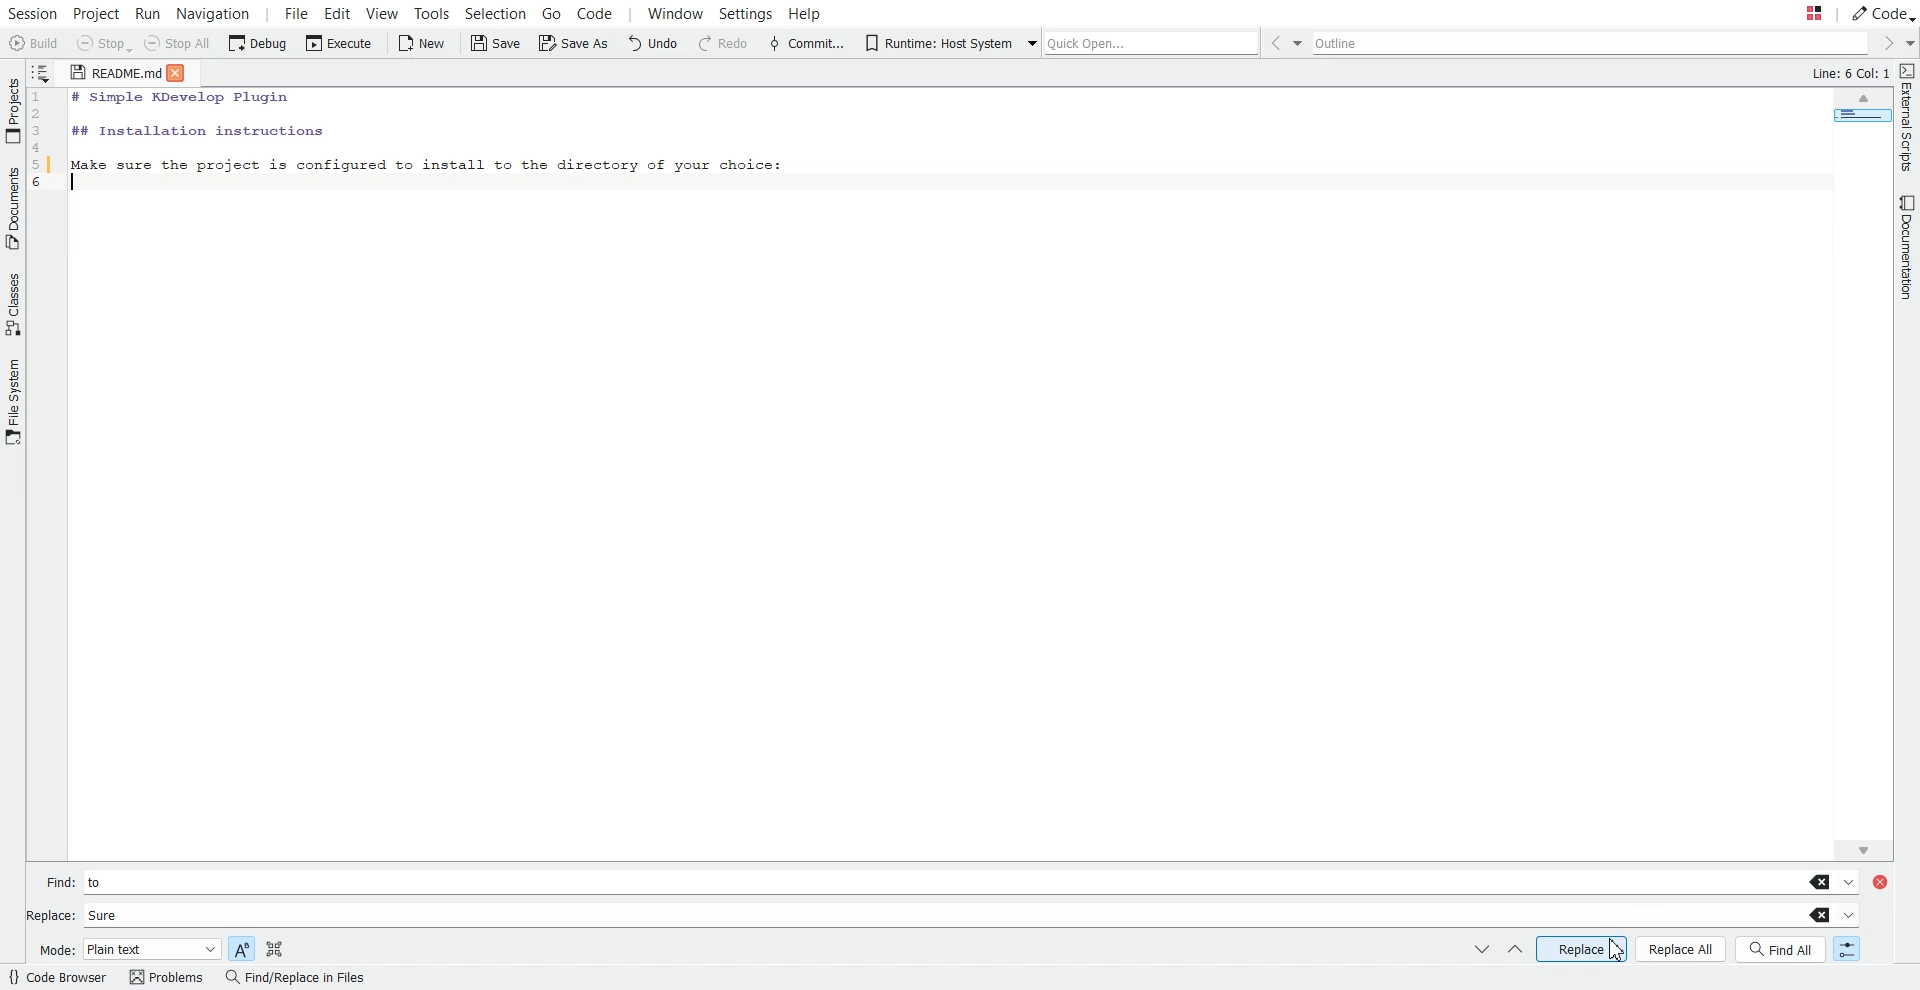  I want to click on Replace All, so click(1682, 949).